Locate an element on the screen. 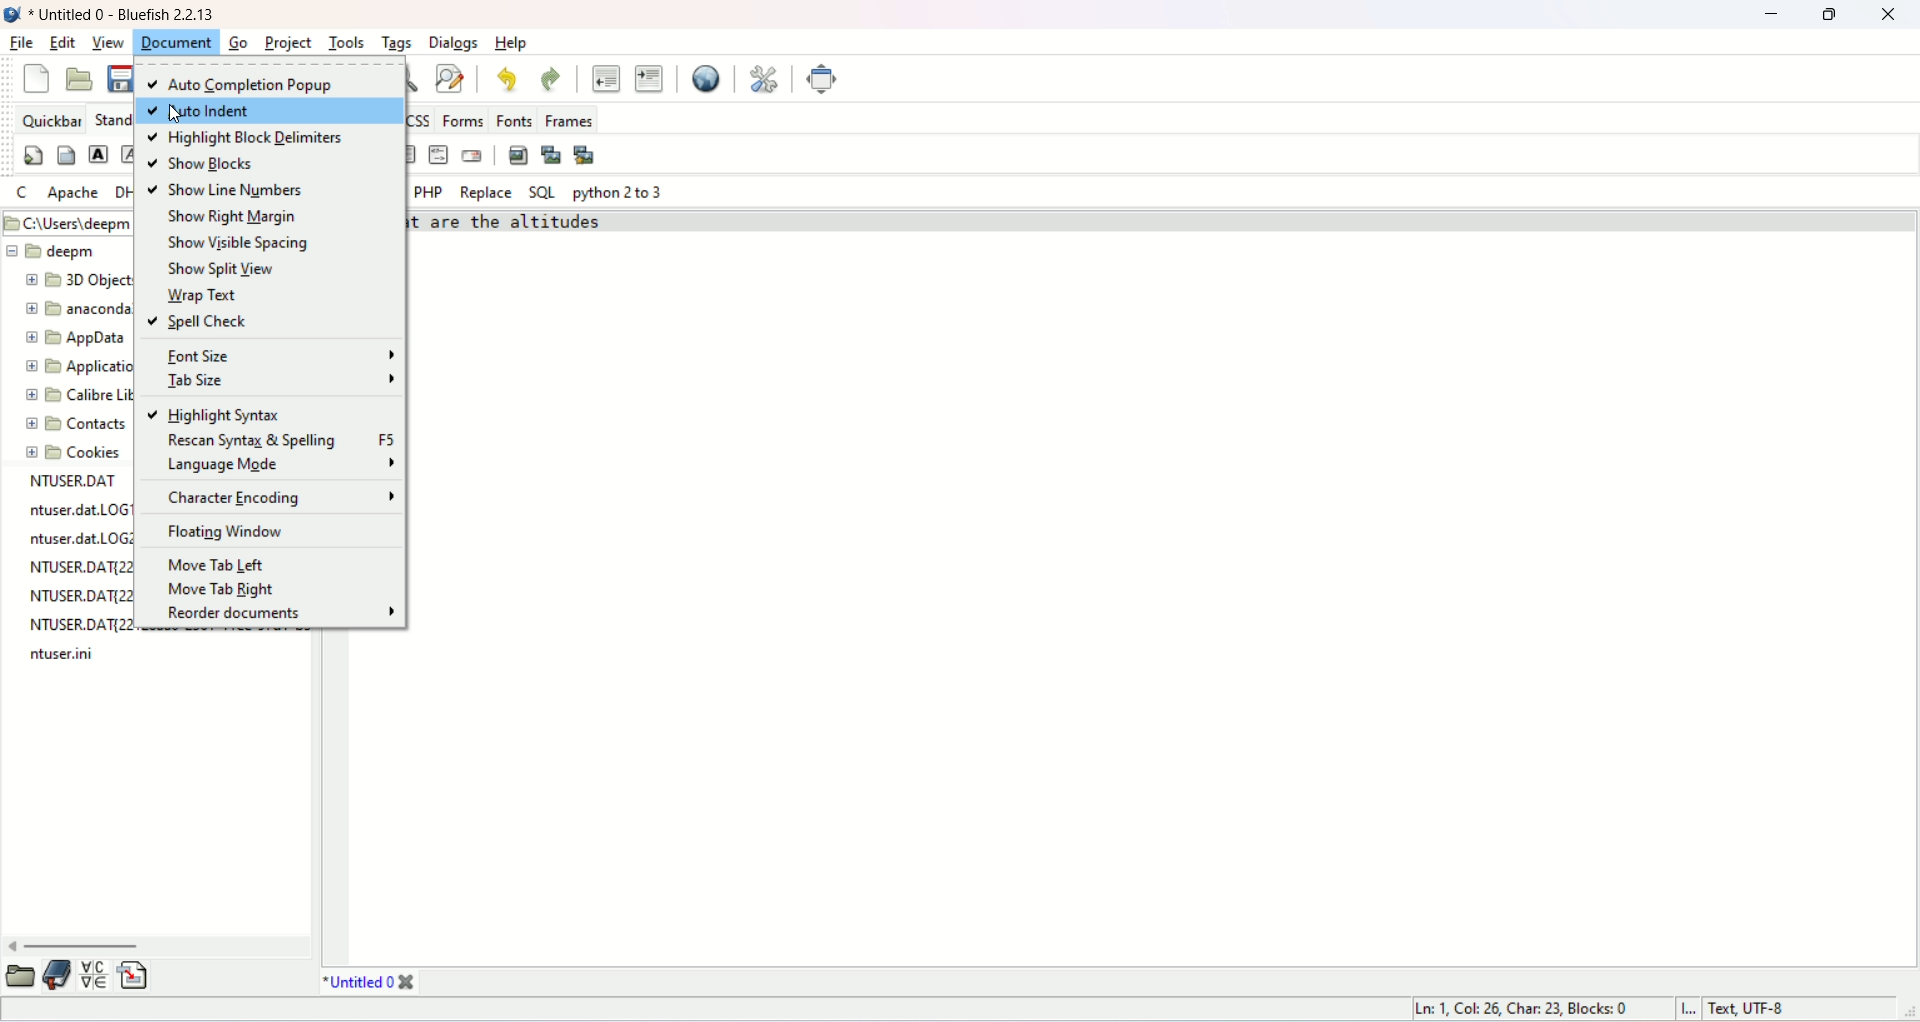 Image resolution: width=1920 pixels, height=1022 pixels. fullscreen is located at coordinates (824, 78).